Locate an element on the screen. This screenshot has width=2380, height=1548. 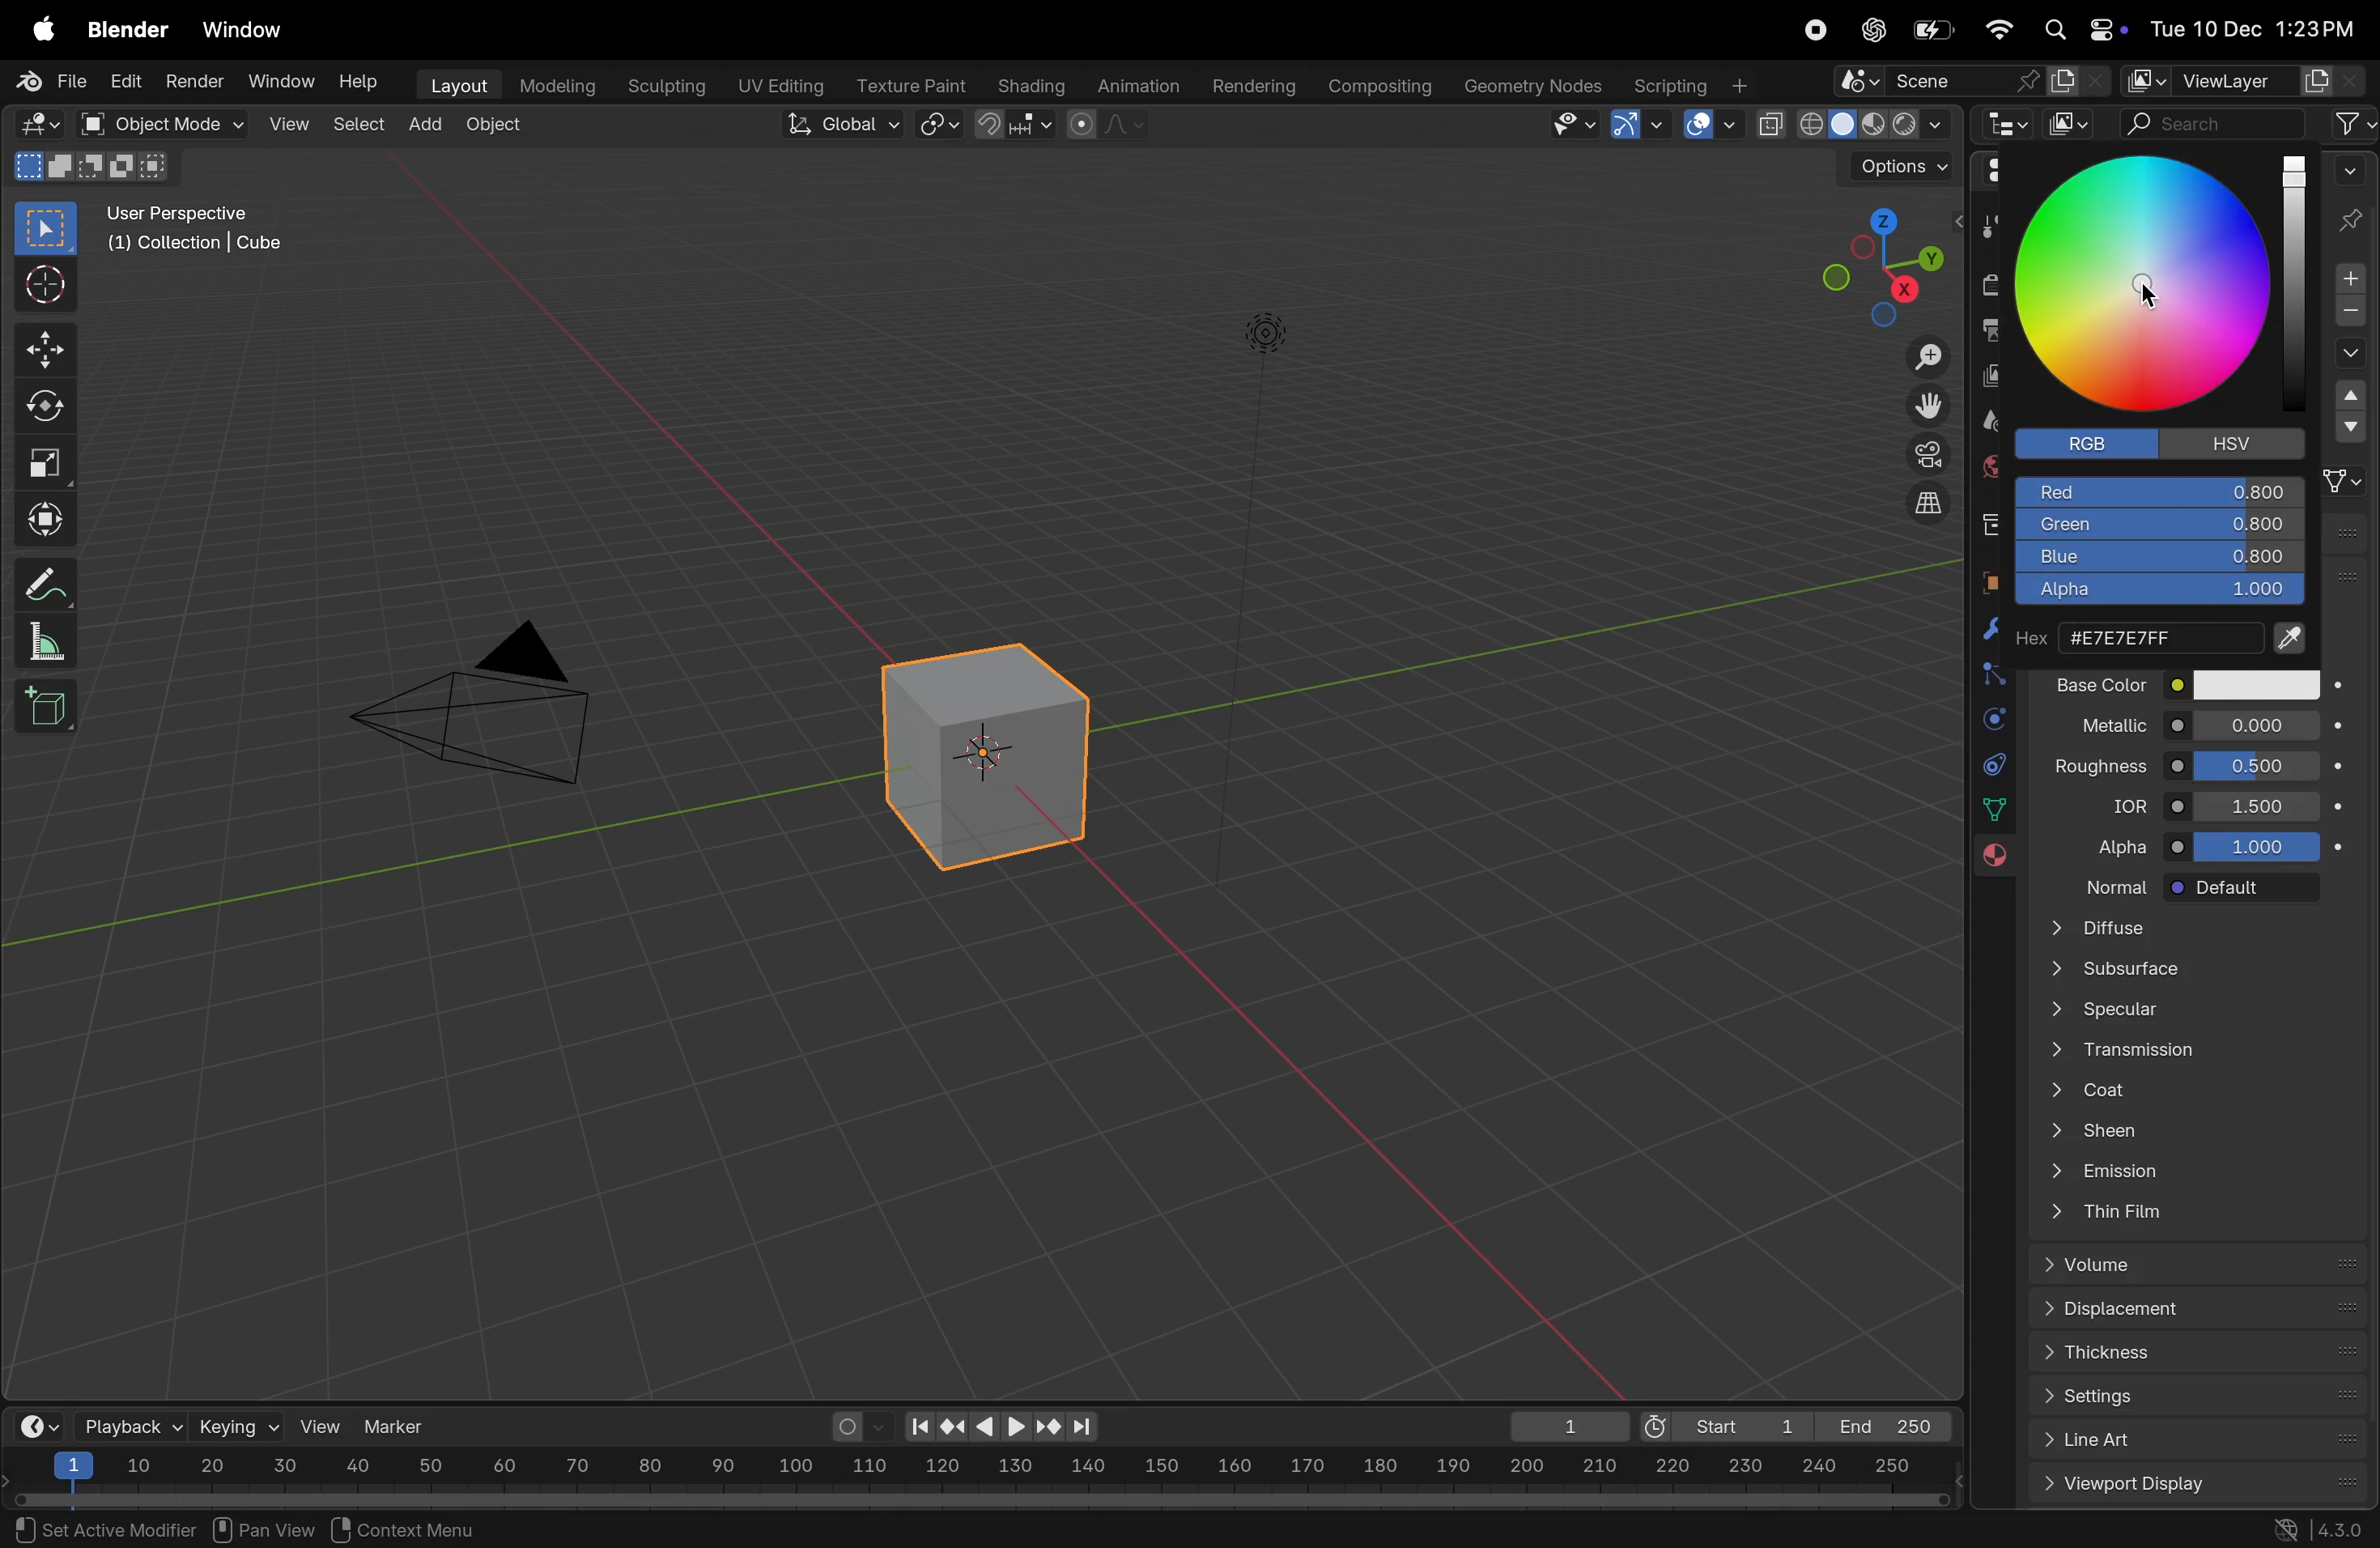
scene is located at coordinates (1985, 421).